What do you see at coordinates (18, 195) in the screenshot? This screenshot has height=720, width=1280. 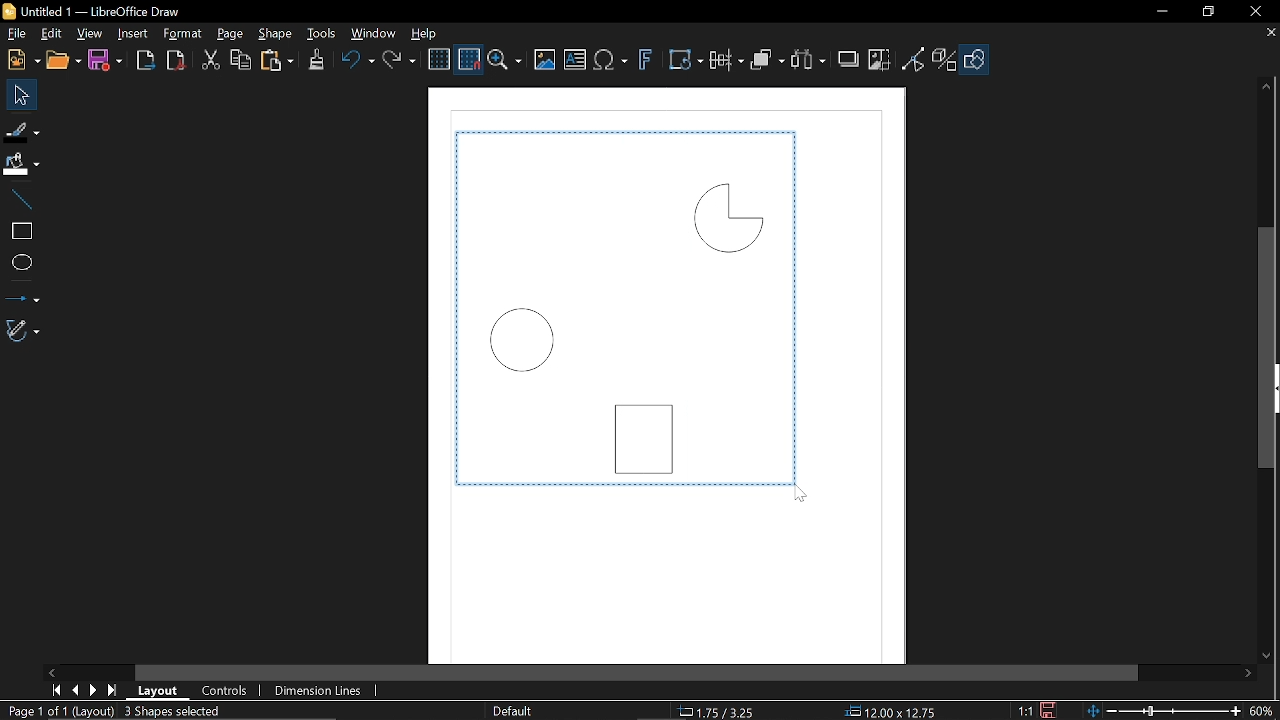 I see `Line` at bounding box center [18, 195].